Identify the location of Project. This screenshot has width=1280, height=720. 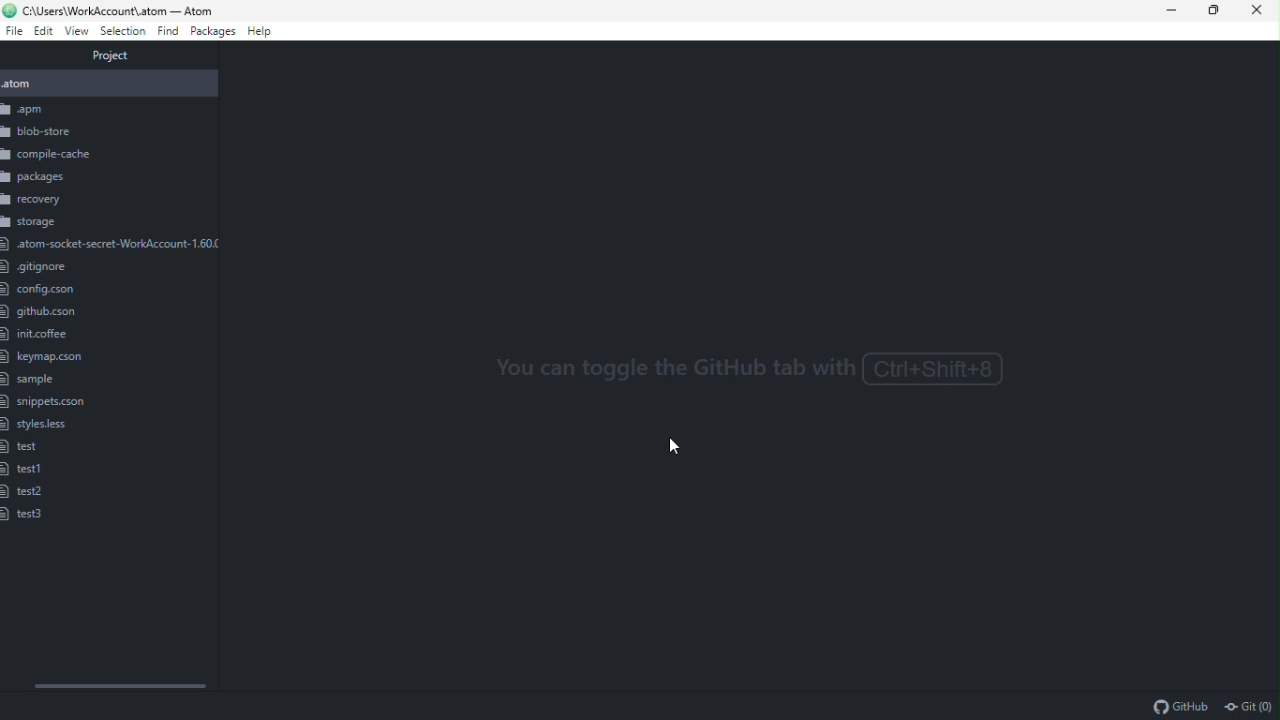
(111, 57).